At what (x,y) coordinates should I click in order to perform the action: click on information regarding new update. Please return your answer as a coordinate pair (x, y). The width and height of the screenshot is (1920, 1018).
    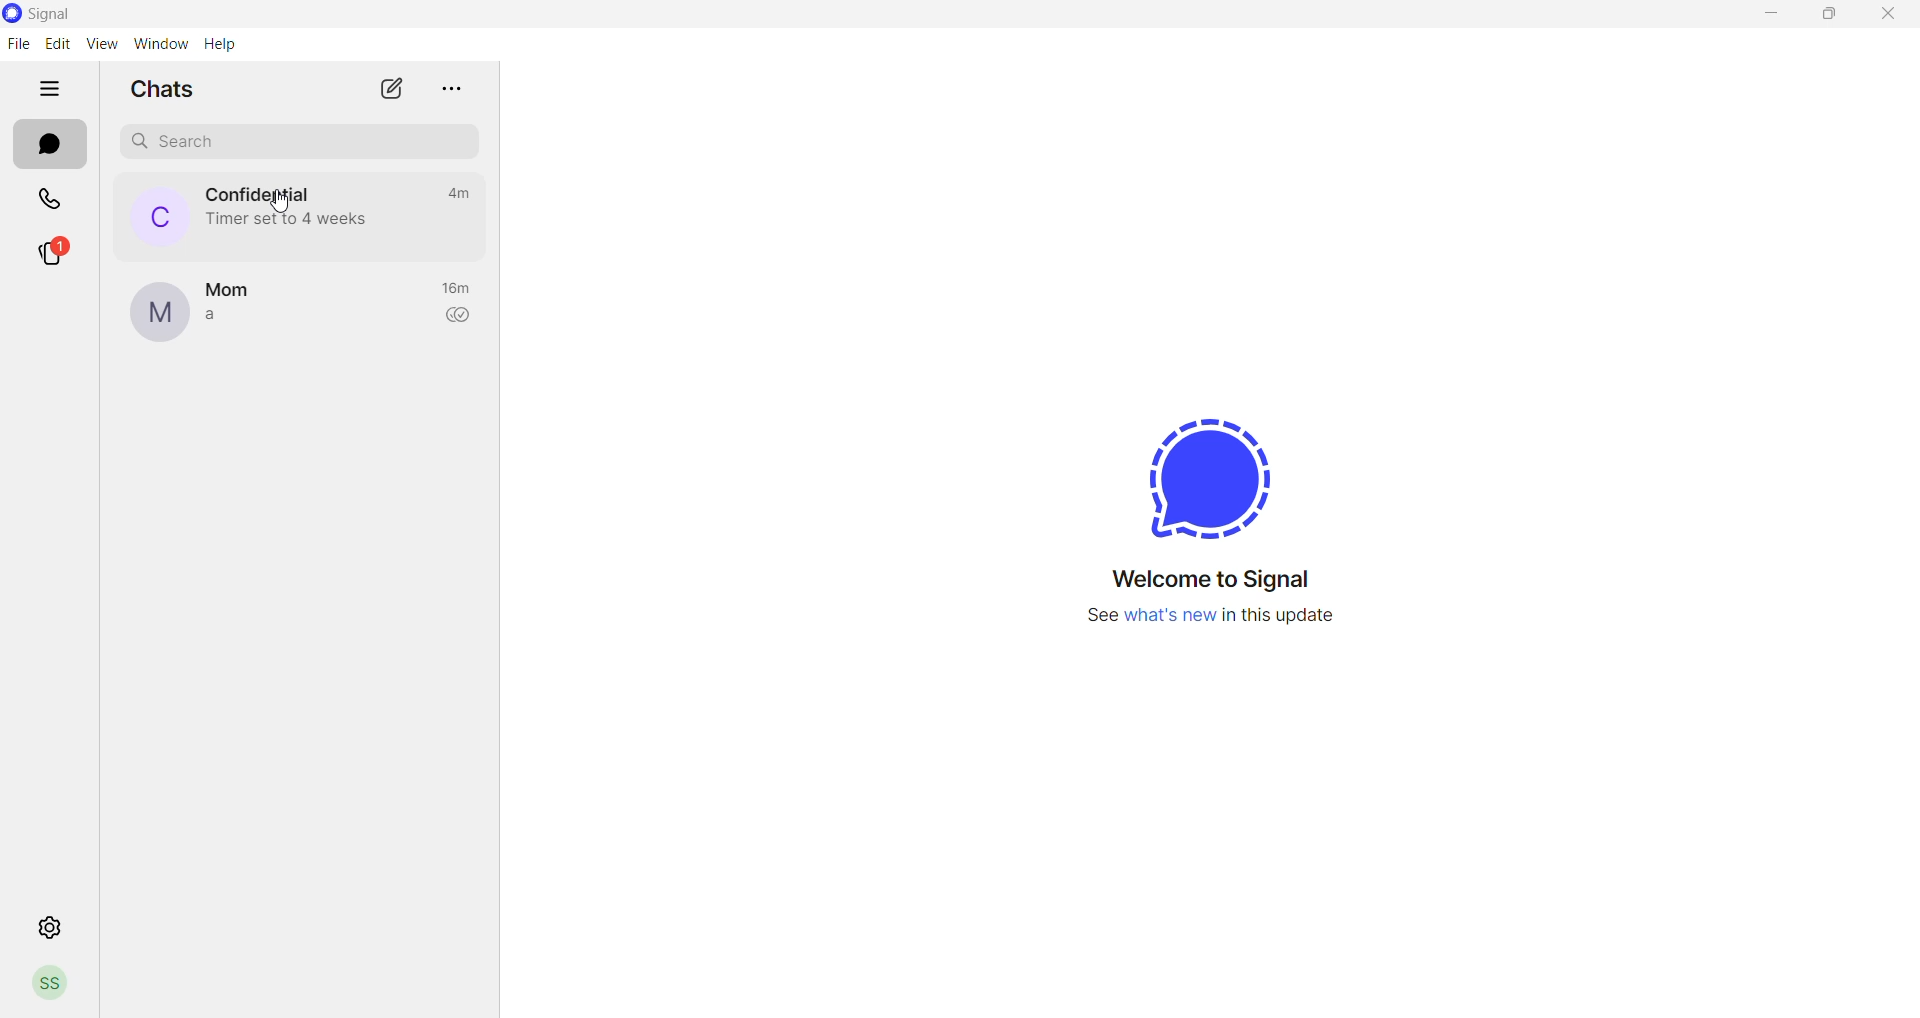
    Looking at the image, I should click on (1211, 621).